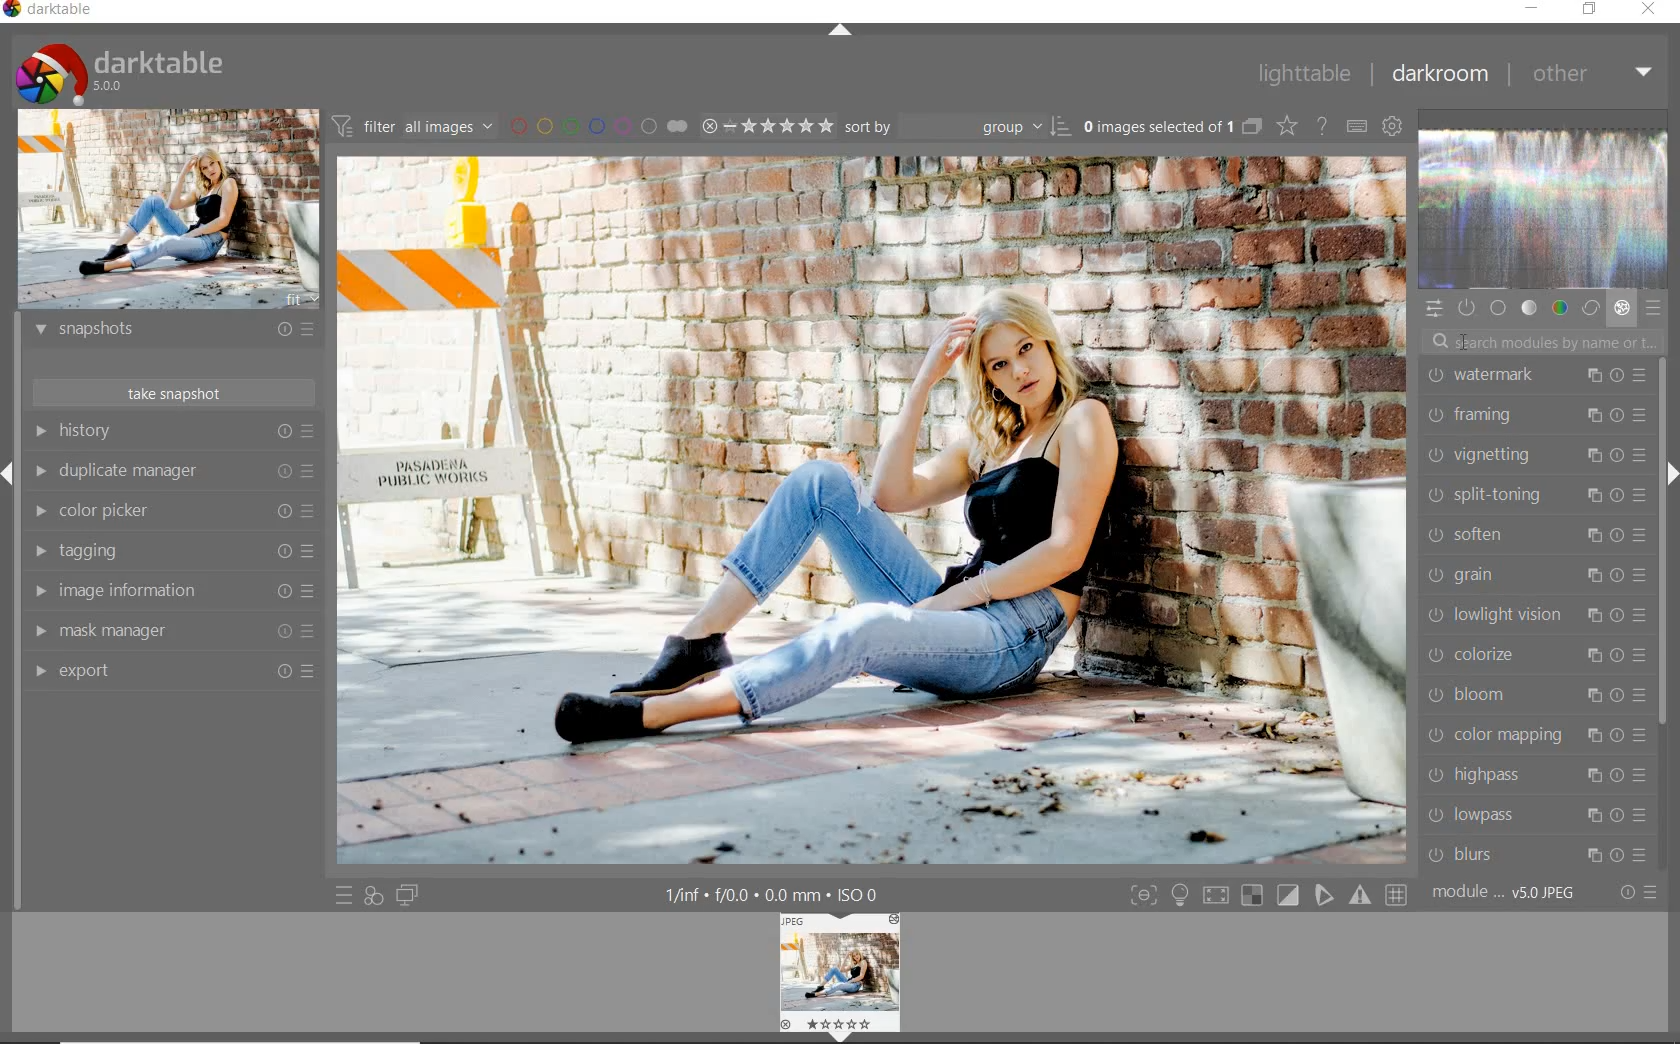  Describe the element at coordinates (175, 474) in the screenshot. I see `duplicate manager` at that location.